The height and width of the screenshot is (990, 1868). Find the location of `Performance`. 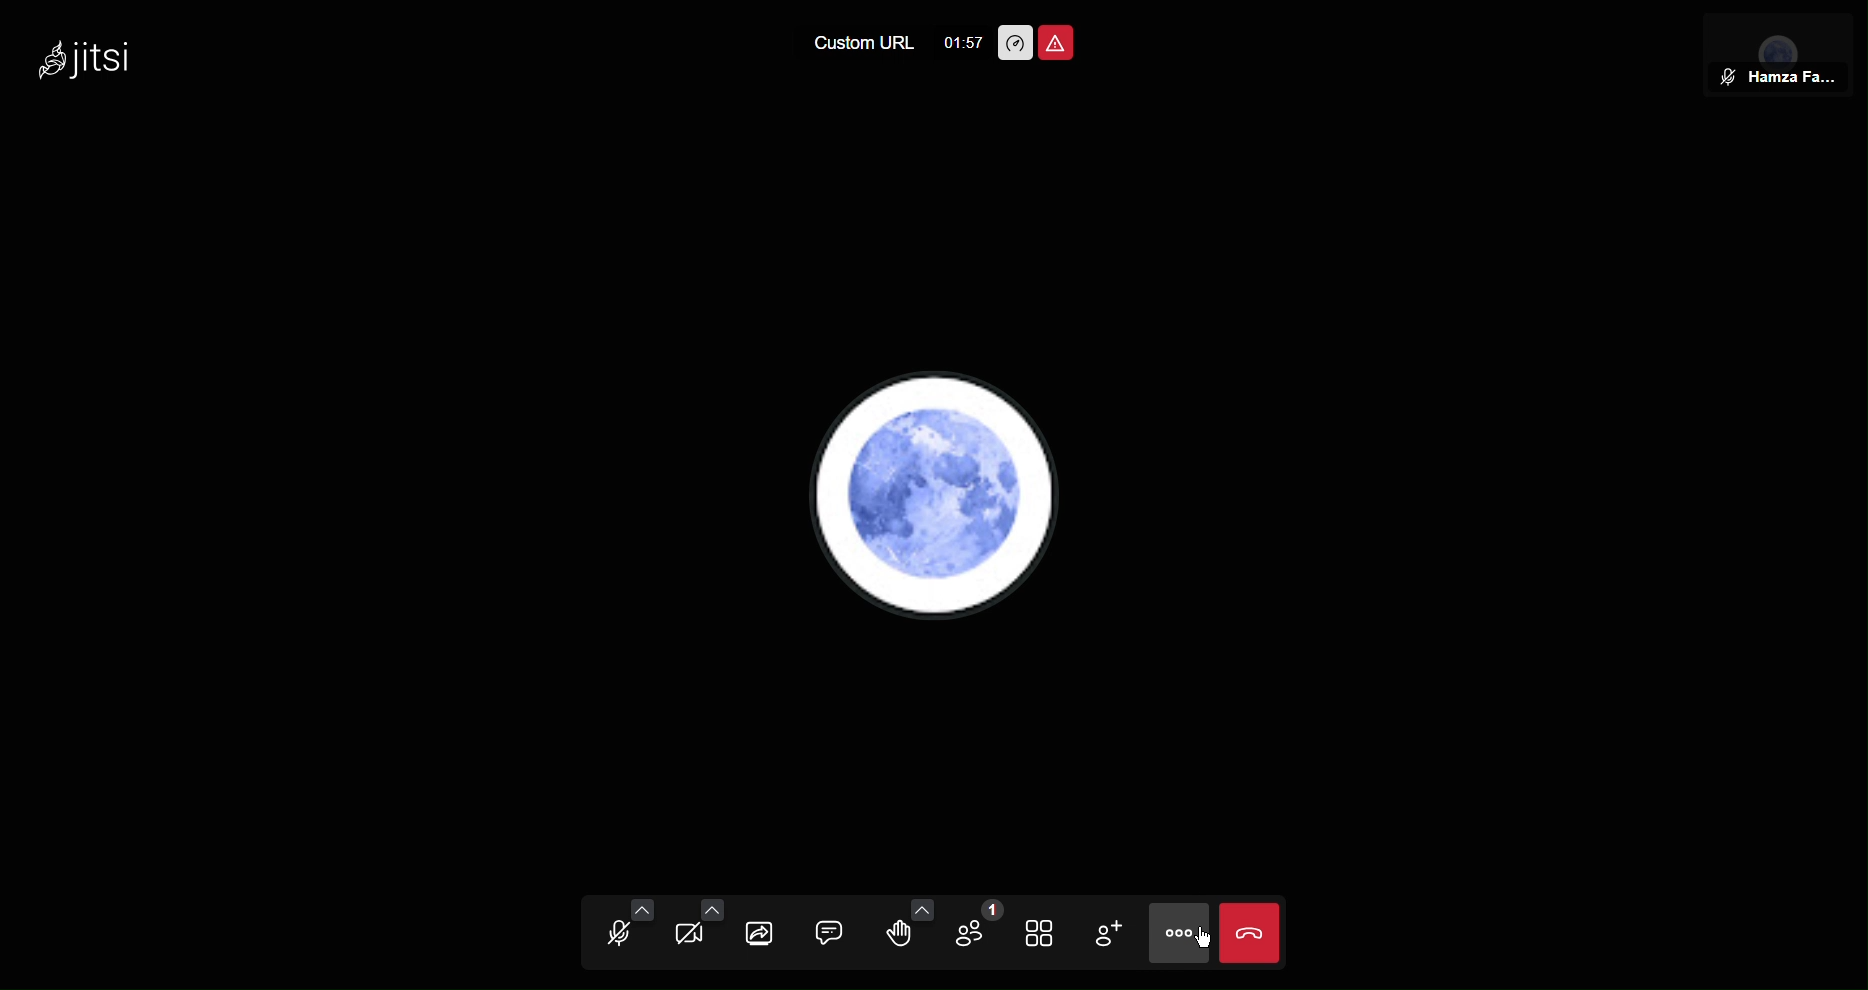

Performance is located at coordinates (1014, 42).